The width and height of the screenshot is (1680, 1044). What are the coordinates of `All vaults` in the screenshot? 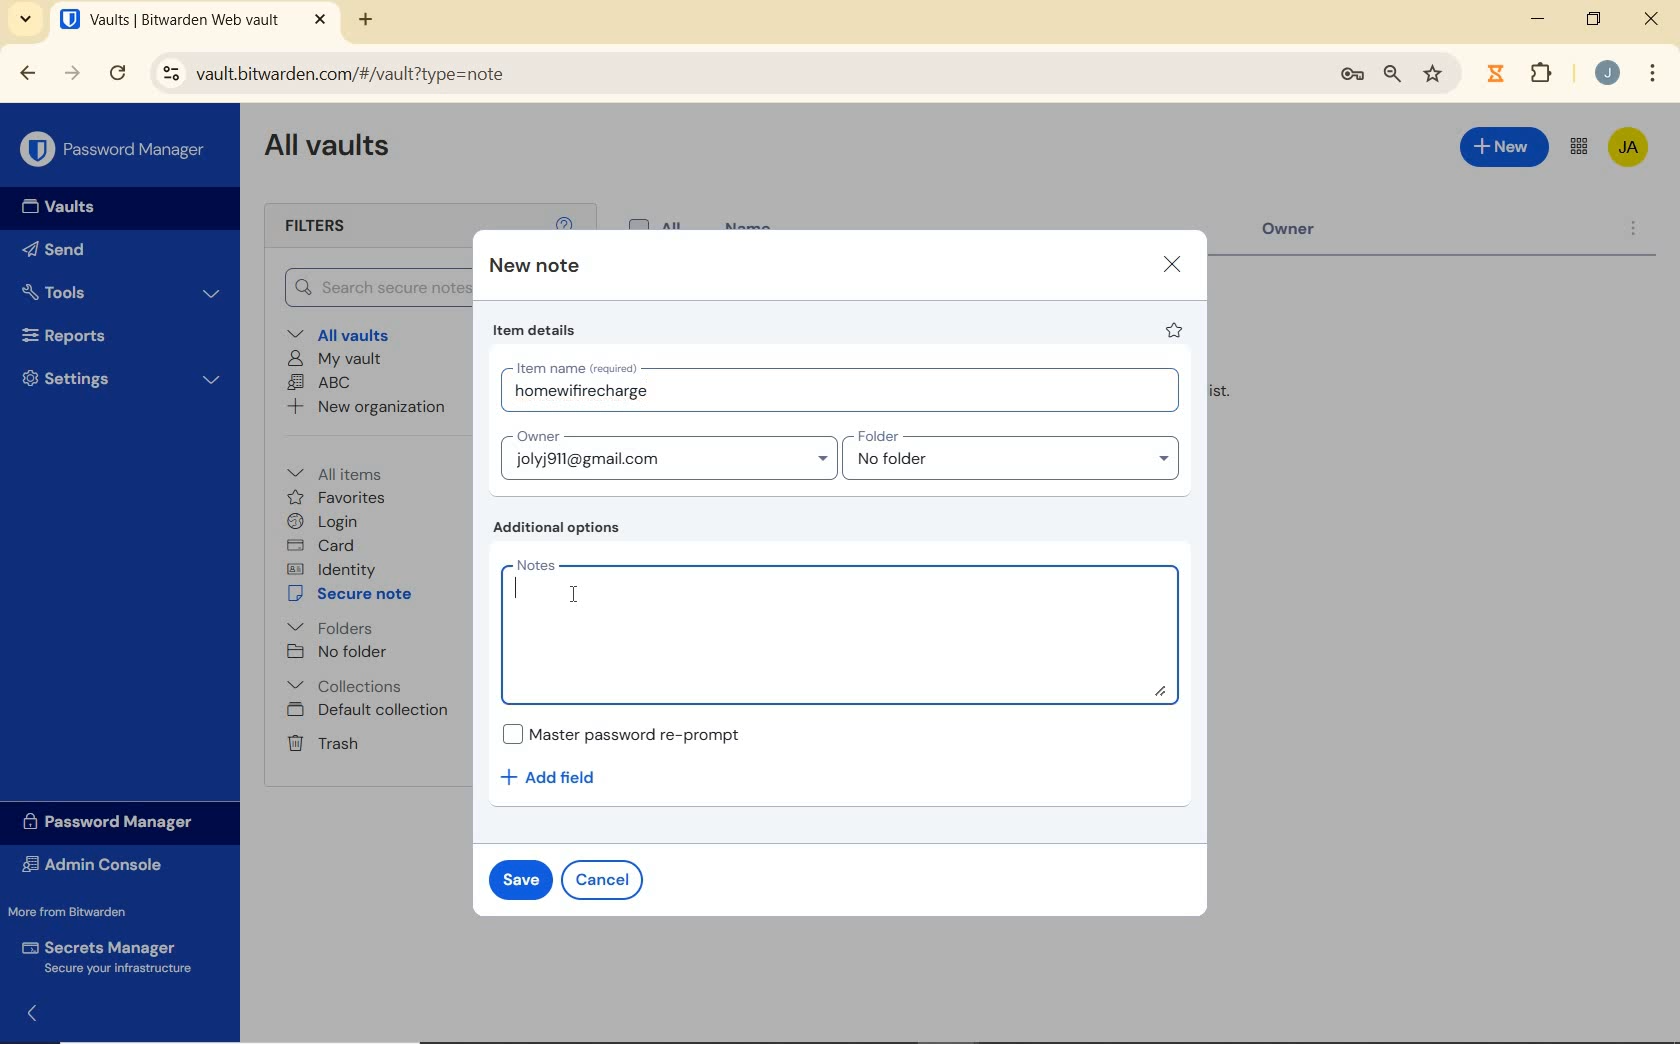 It's located at (341, 333).